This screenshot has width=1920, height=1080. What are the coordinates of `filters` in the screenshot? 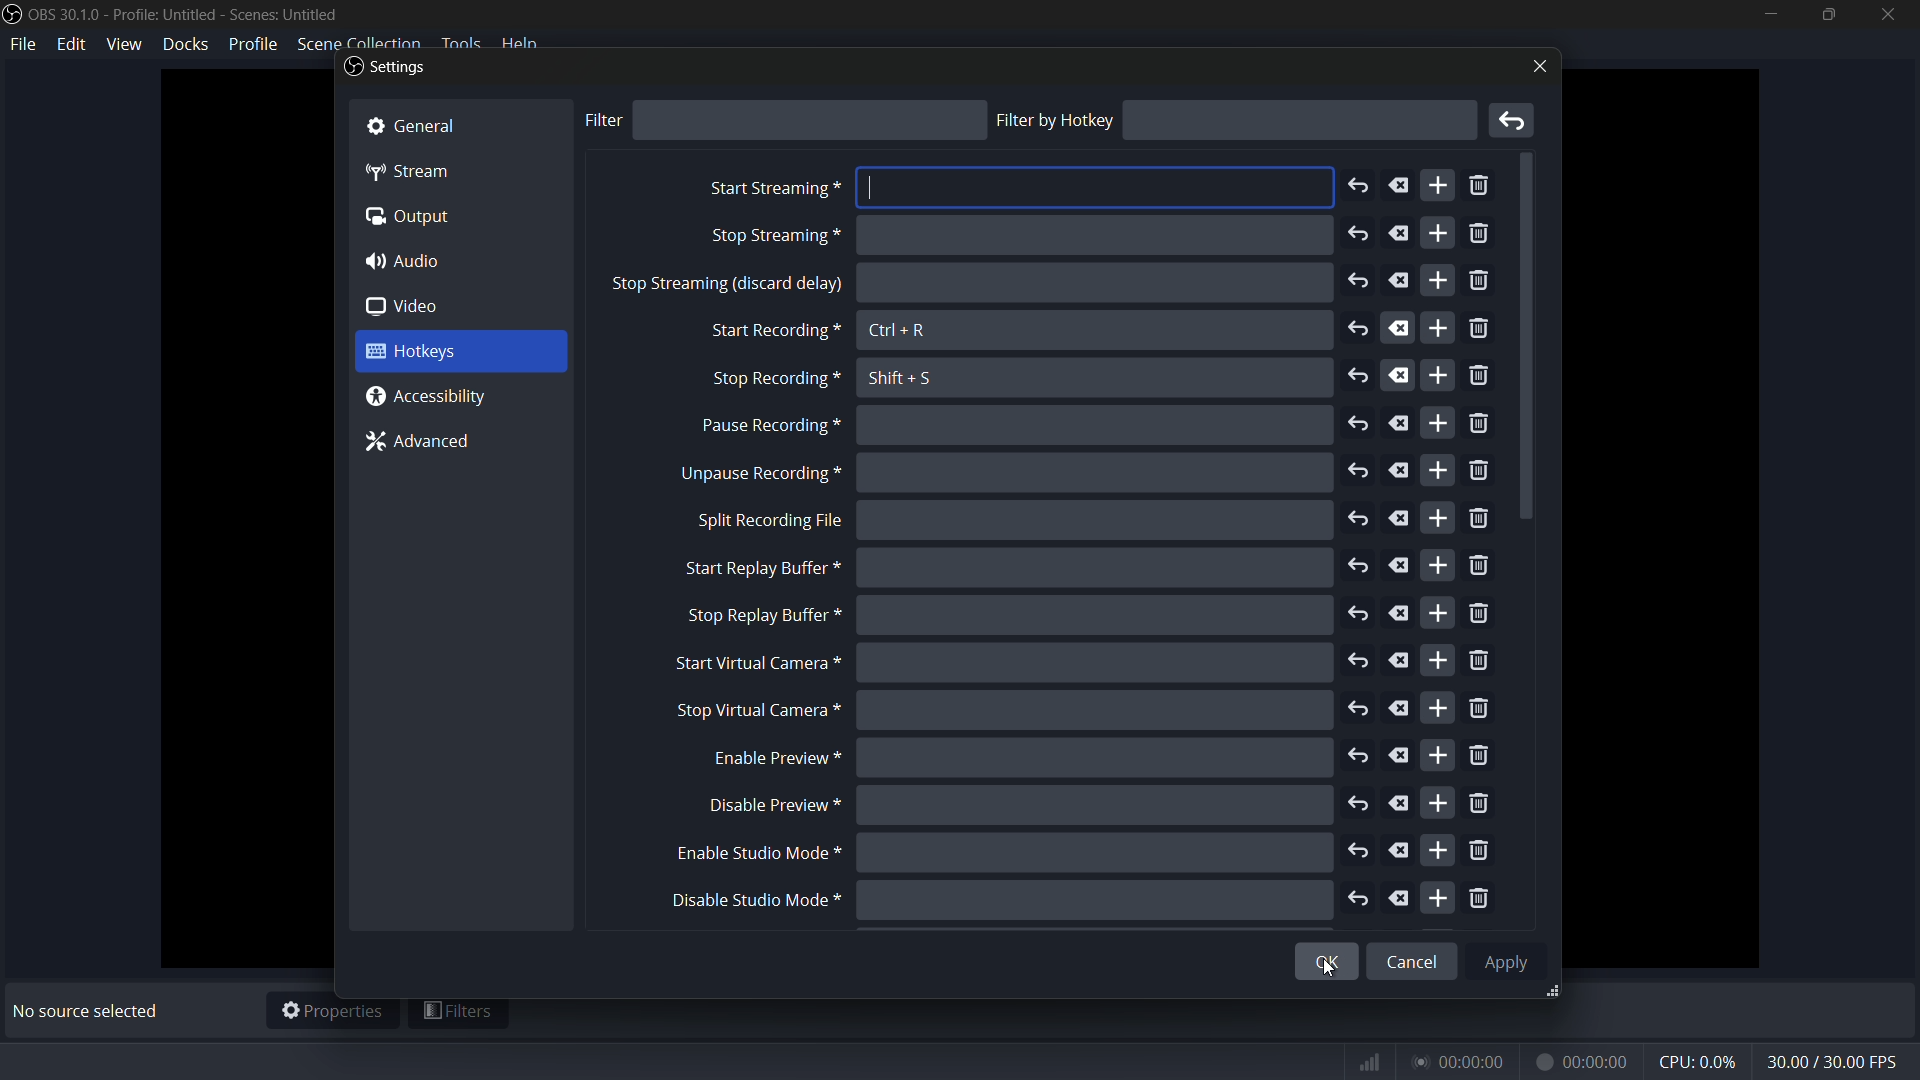 It's located at (459, 1014).